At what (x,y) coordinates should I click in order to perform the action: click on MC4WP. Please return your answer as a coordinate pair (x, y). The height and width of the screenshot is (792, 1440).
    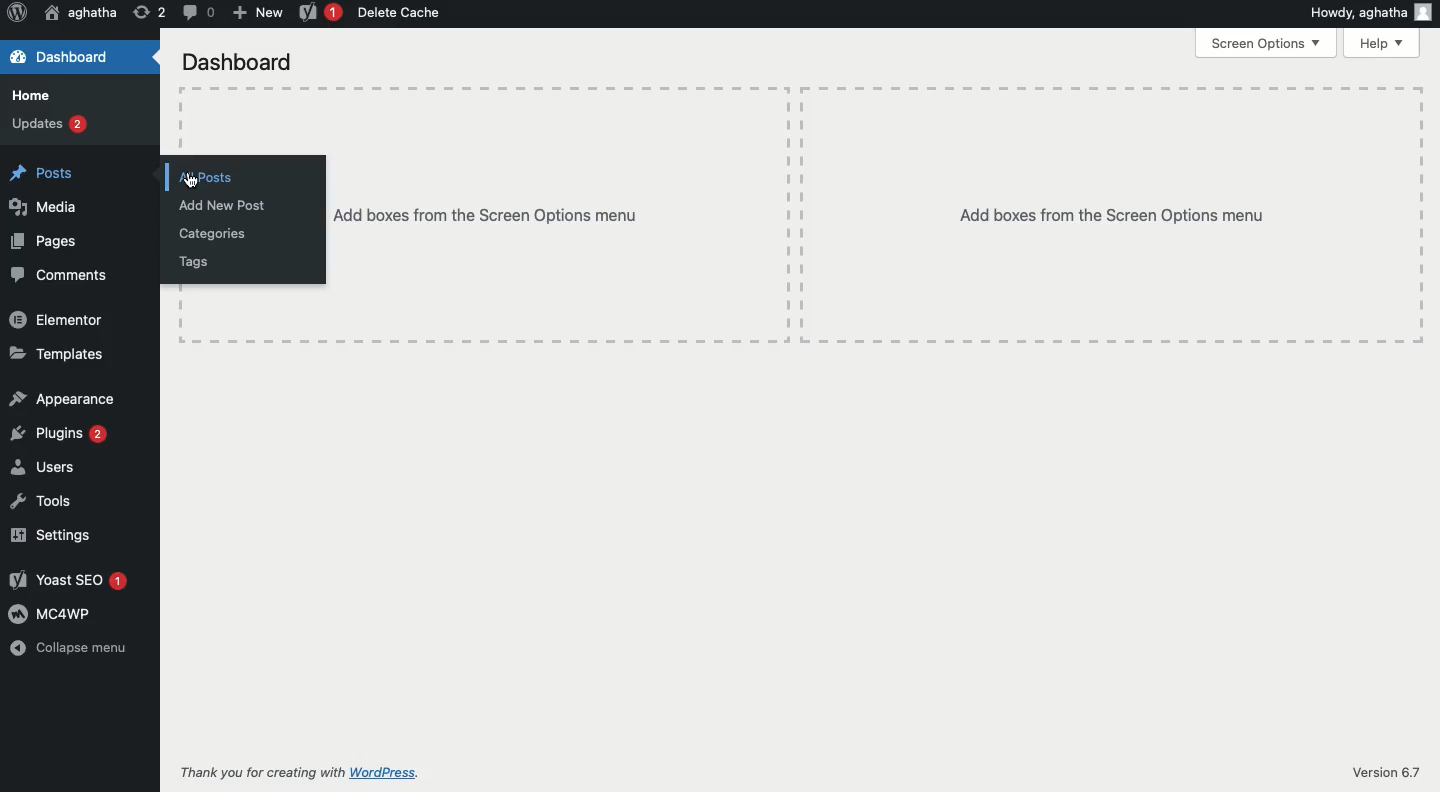
    Looking at the image, I should click on (52, 614).